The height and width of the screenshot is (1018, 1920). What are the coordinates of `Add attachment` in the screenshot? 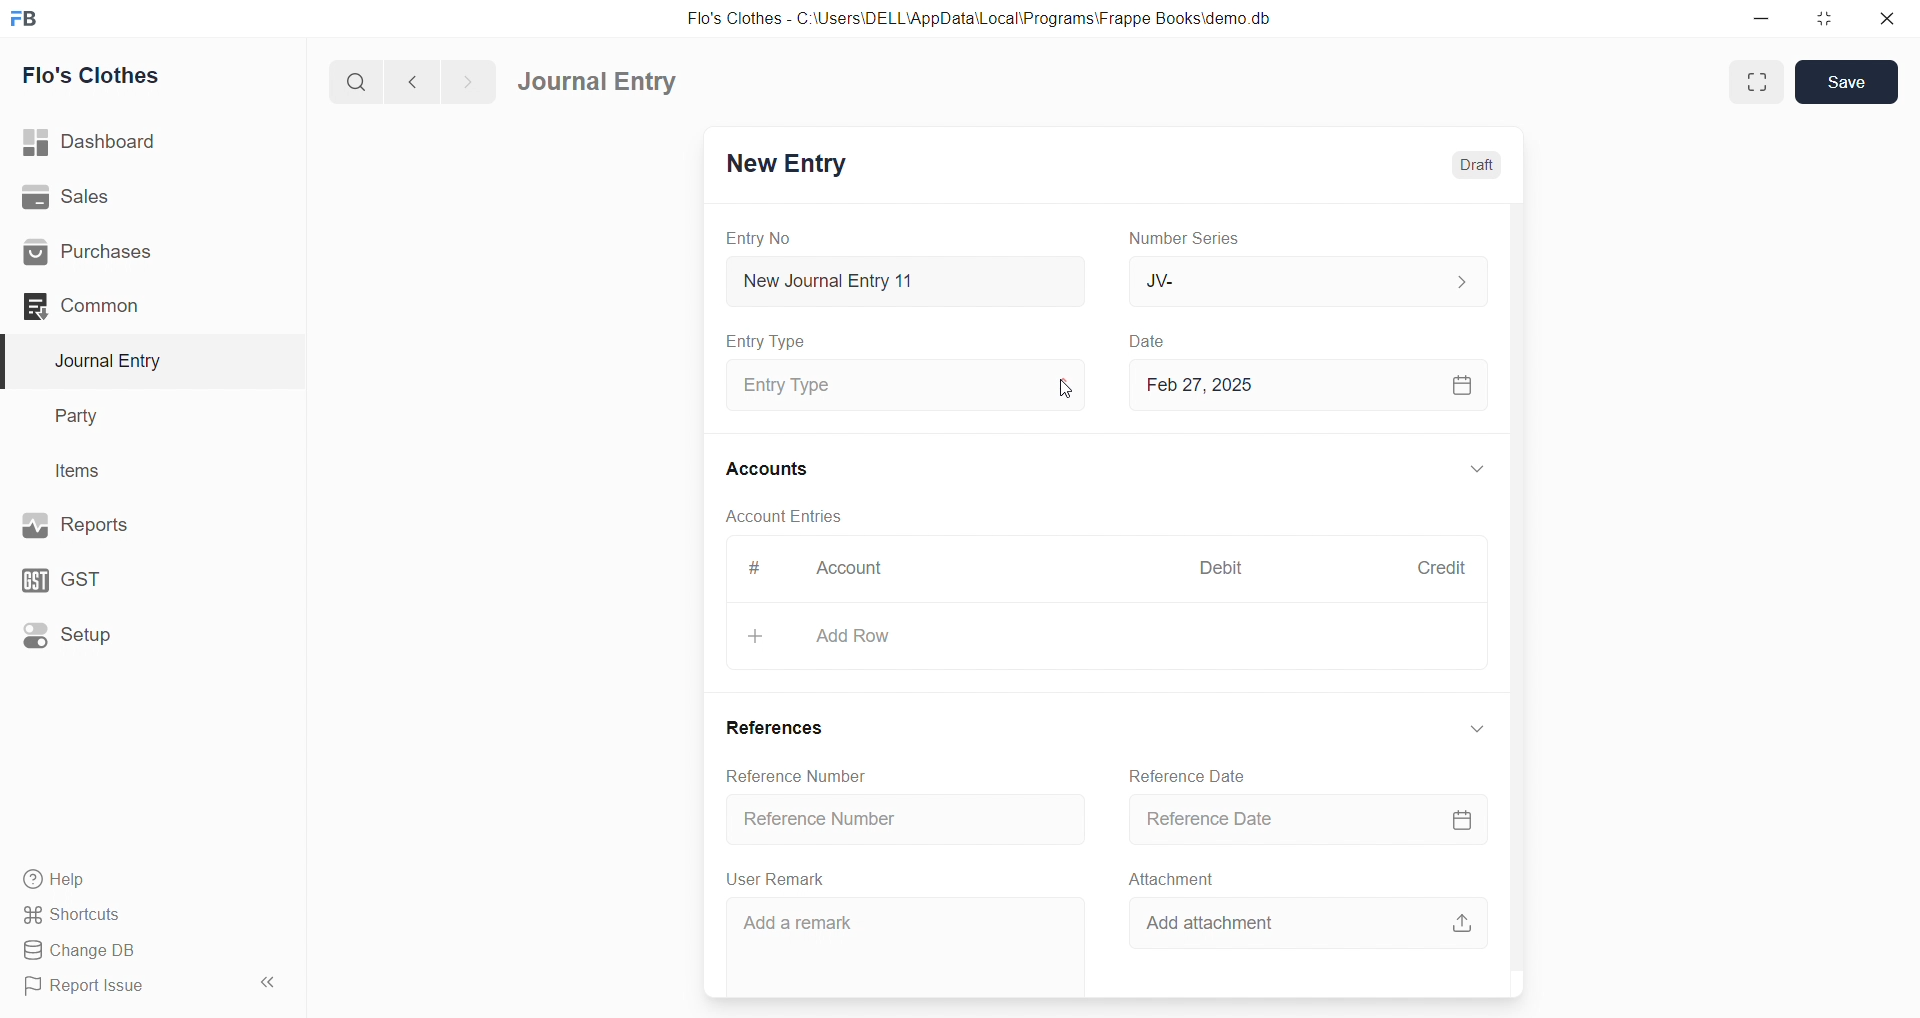 It's located at (1298, 926).